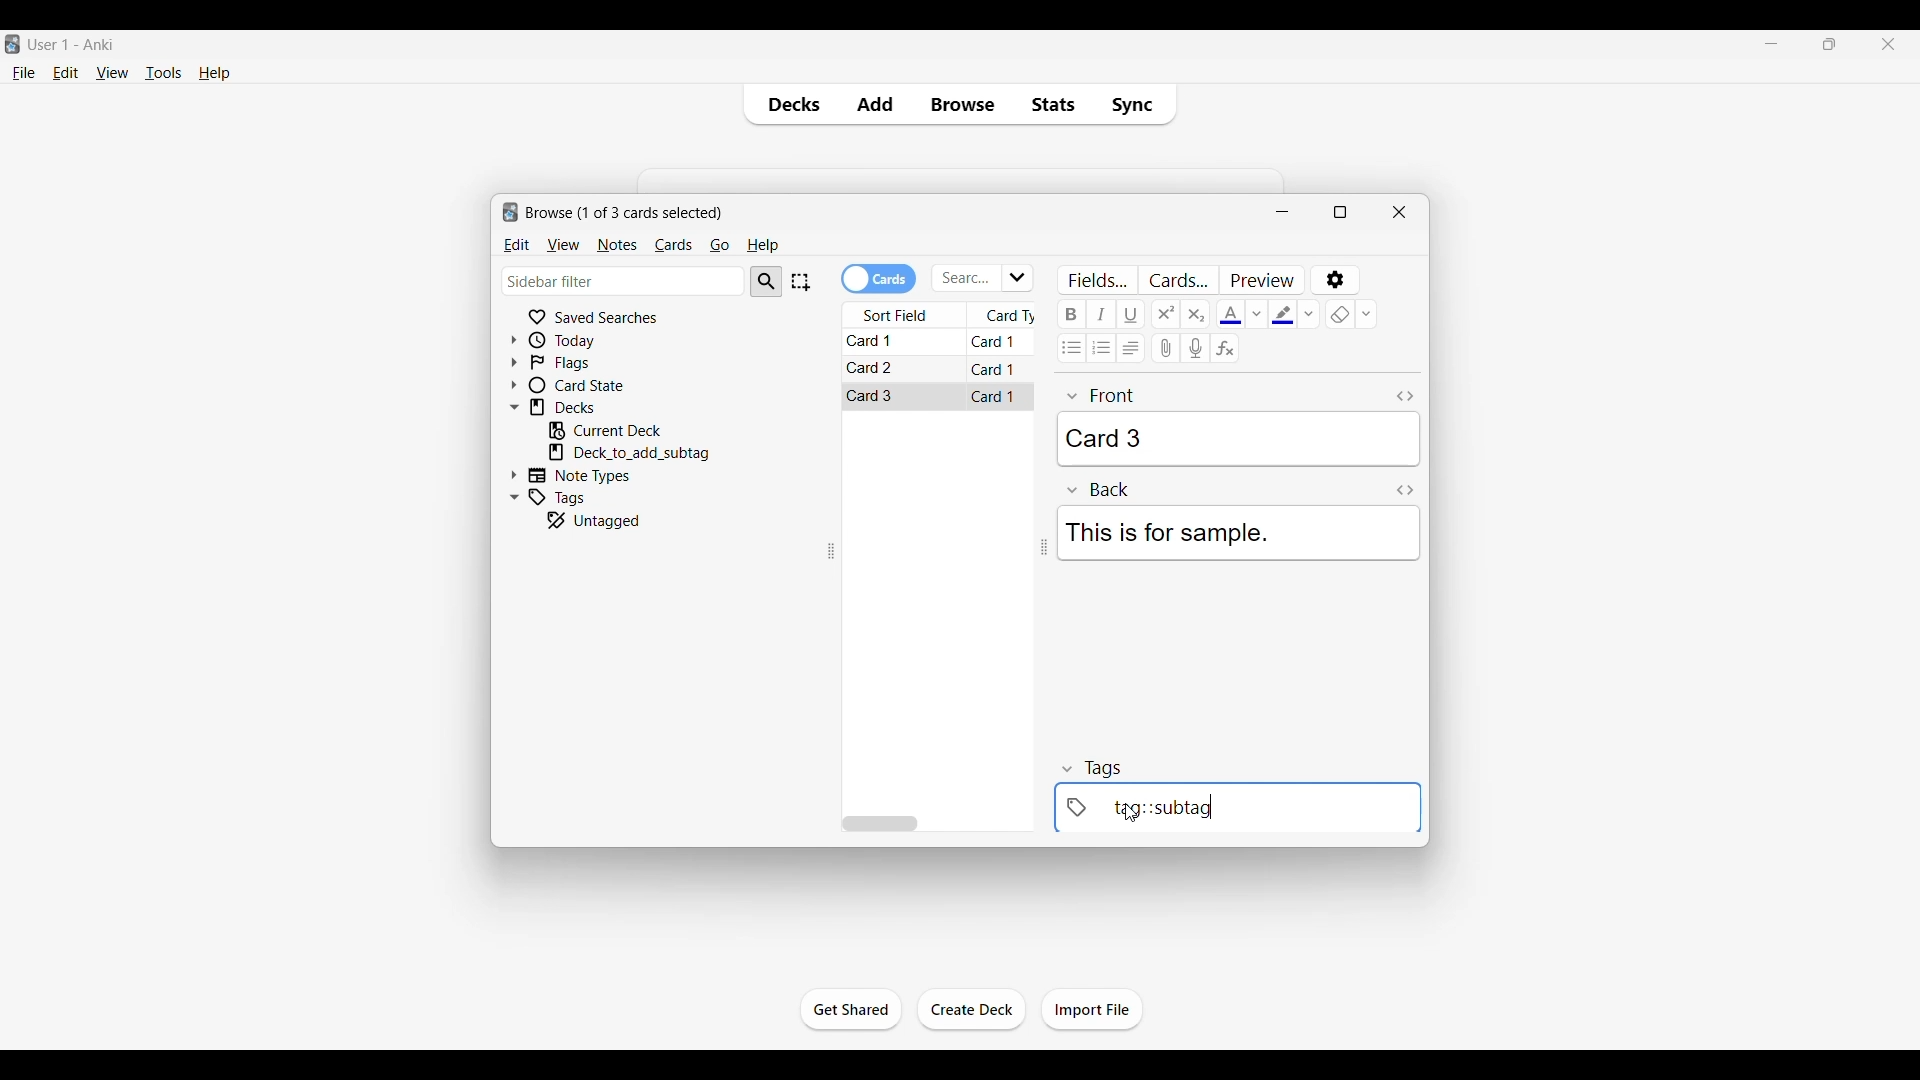  Describe the element at coordinates (1099, 490) in the screenshot. I see `Back` at that location.